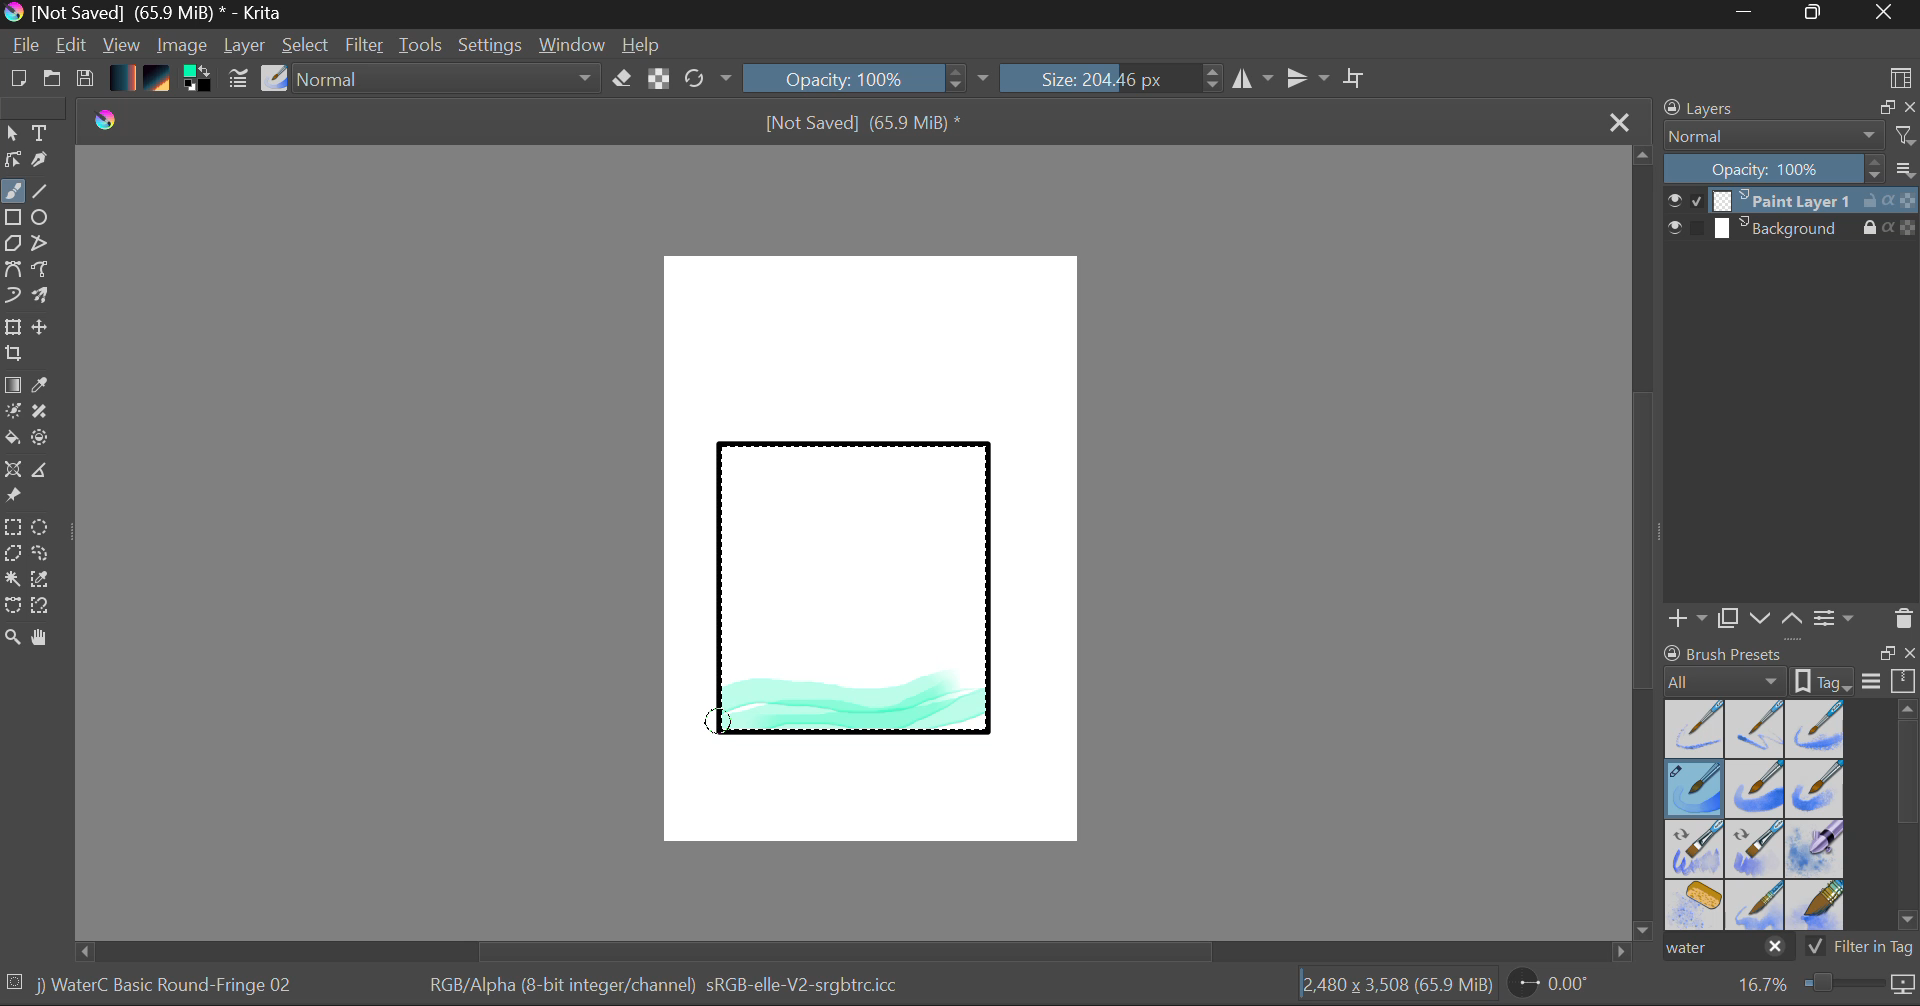  I want to click on Similar Color Selector, so click(46, 580).